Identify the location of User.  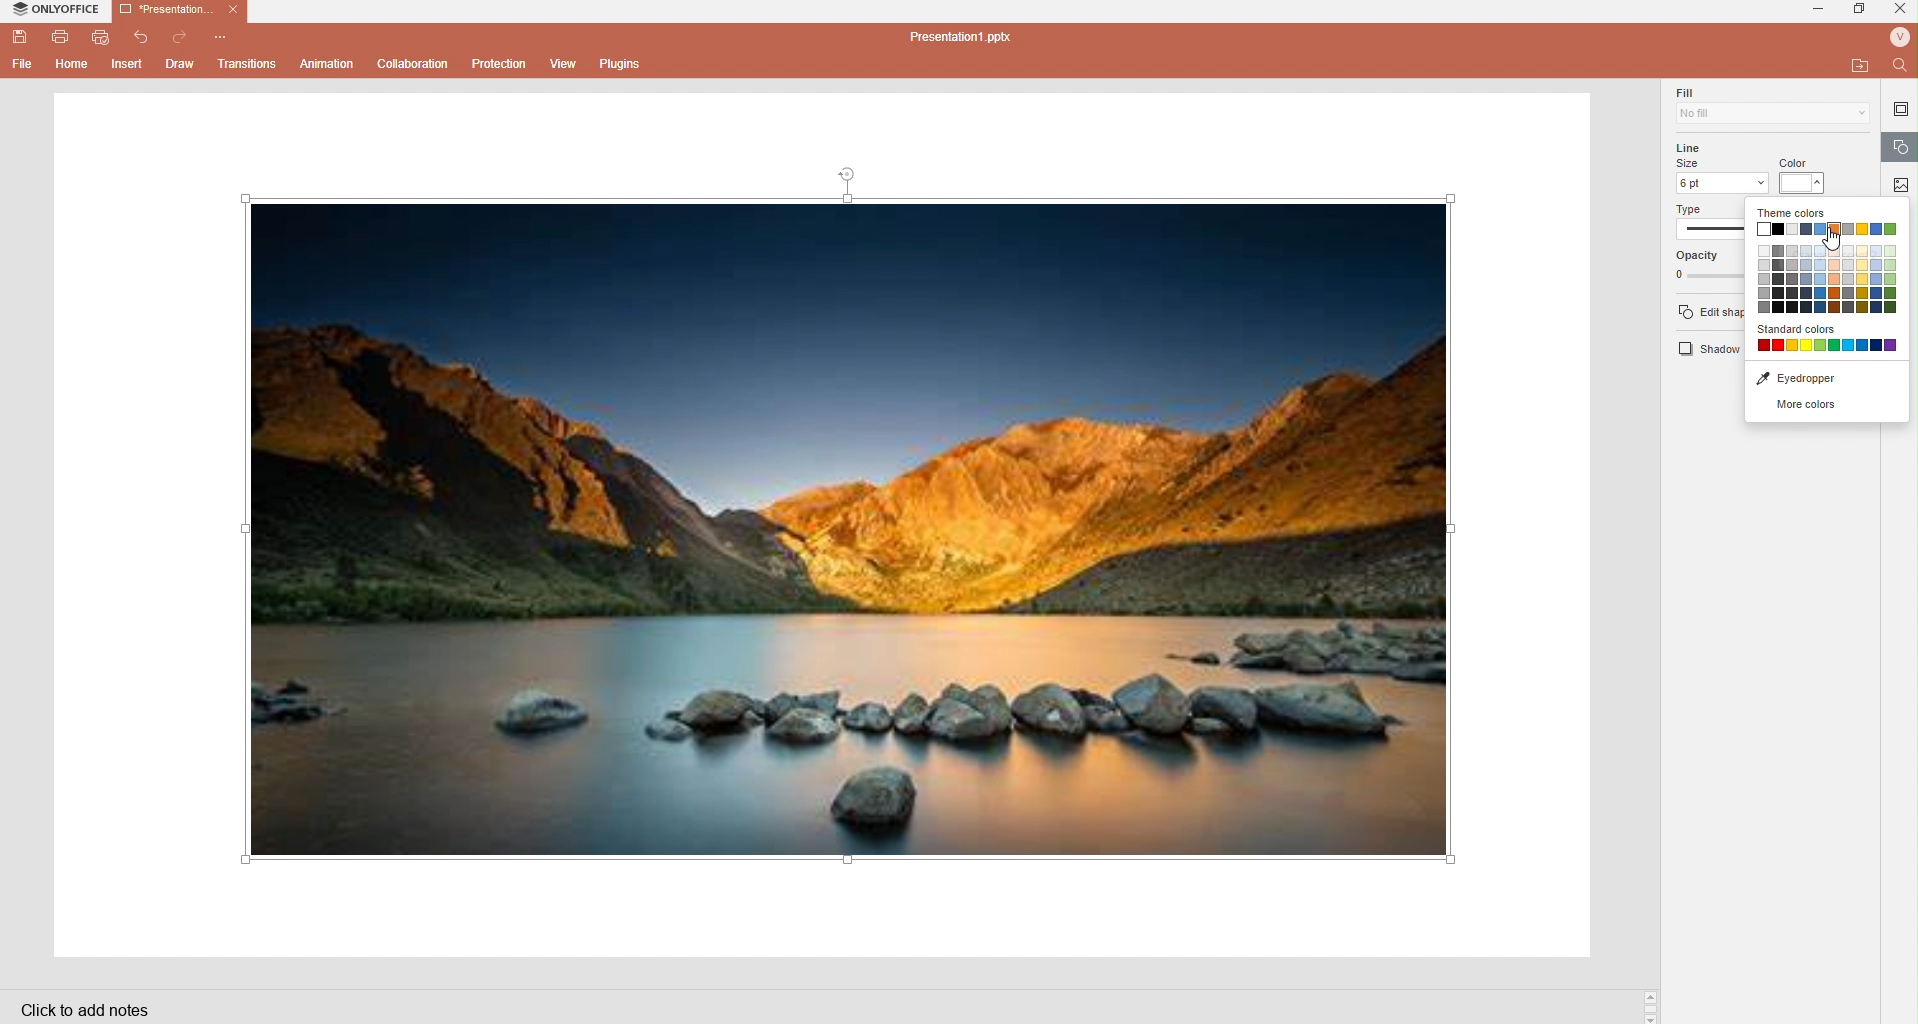
(1899, 38).